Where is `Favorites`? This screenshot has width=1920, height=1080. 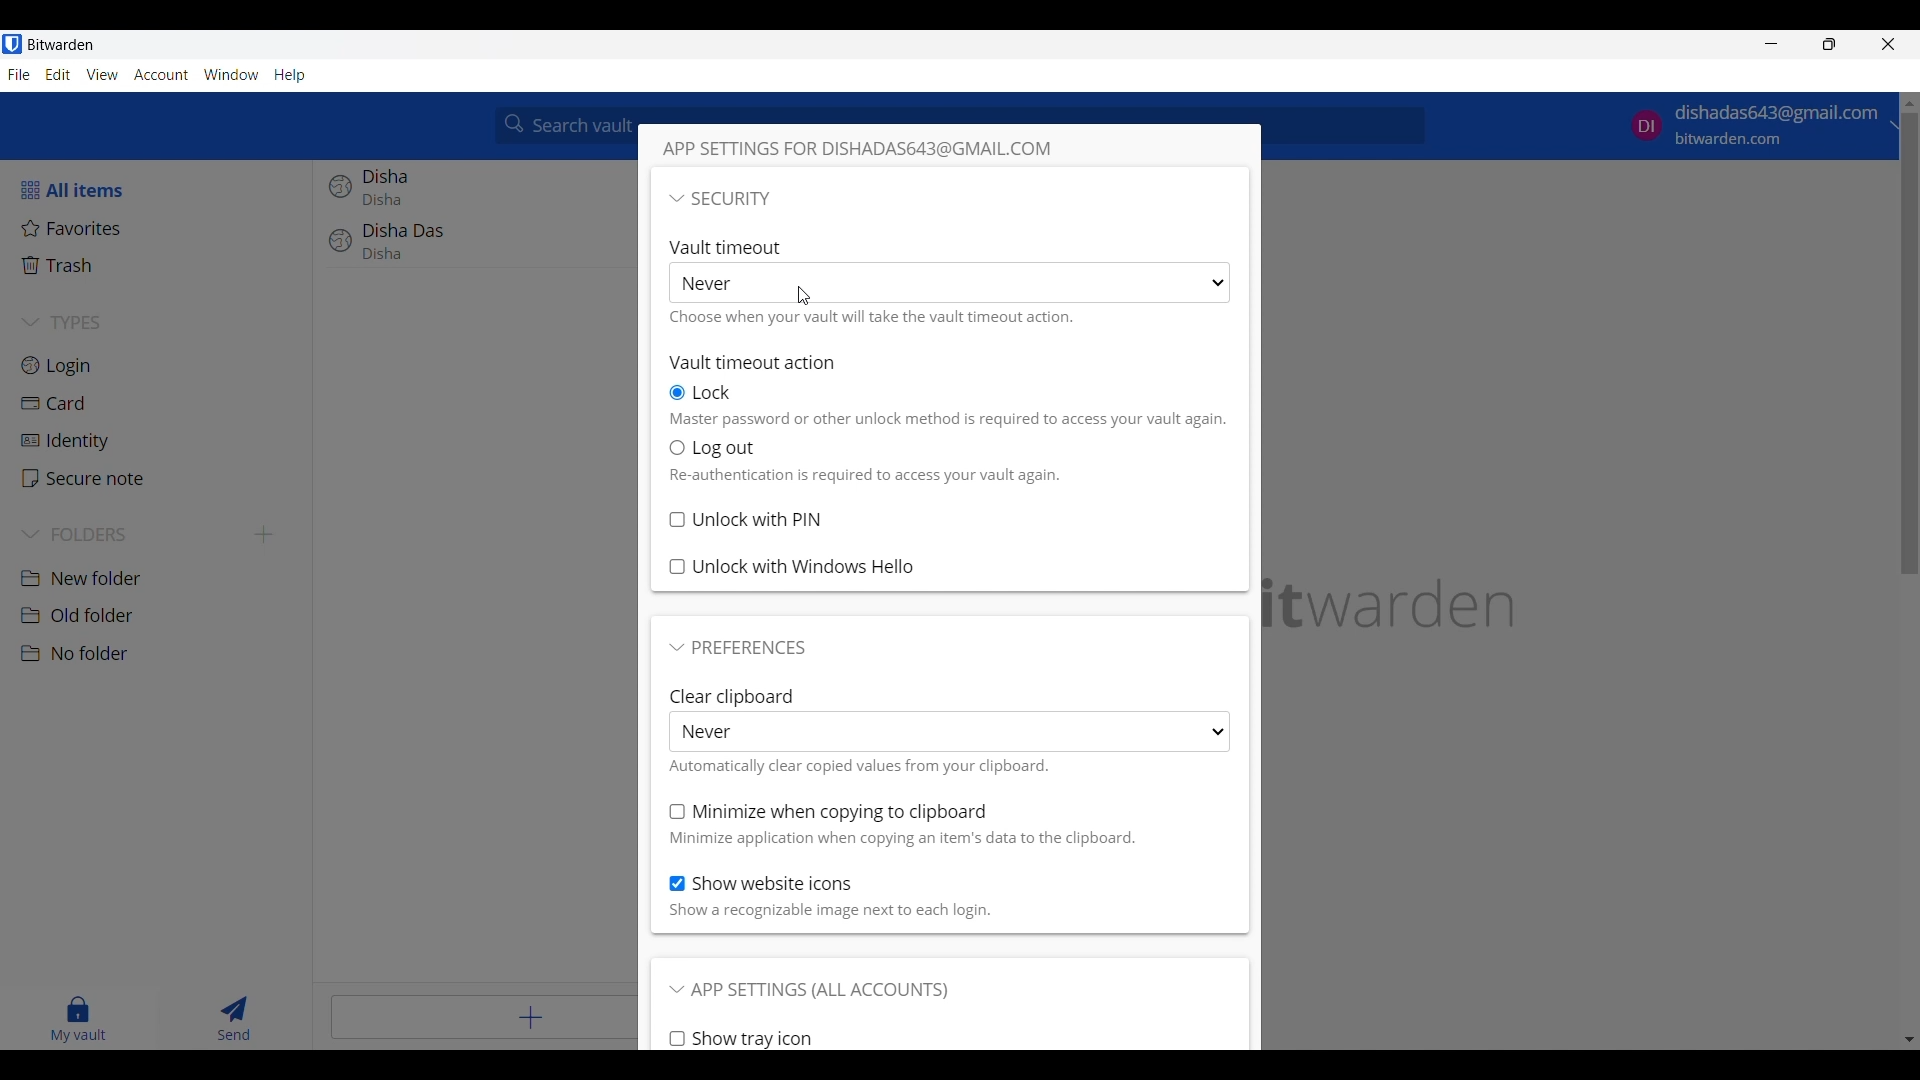
Favorites is located at coordinates (159, 228).